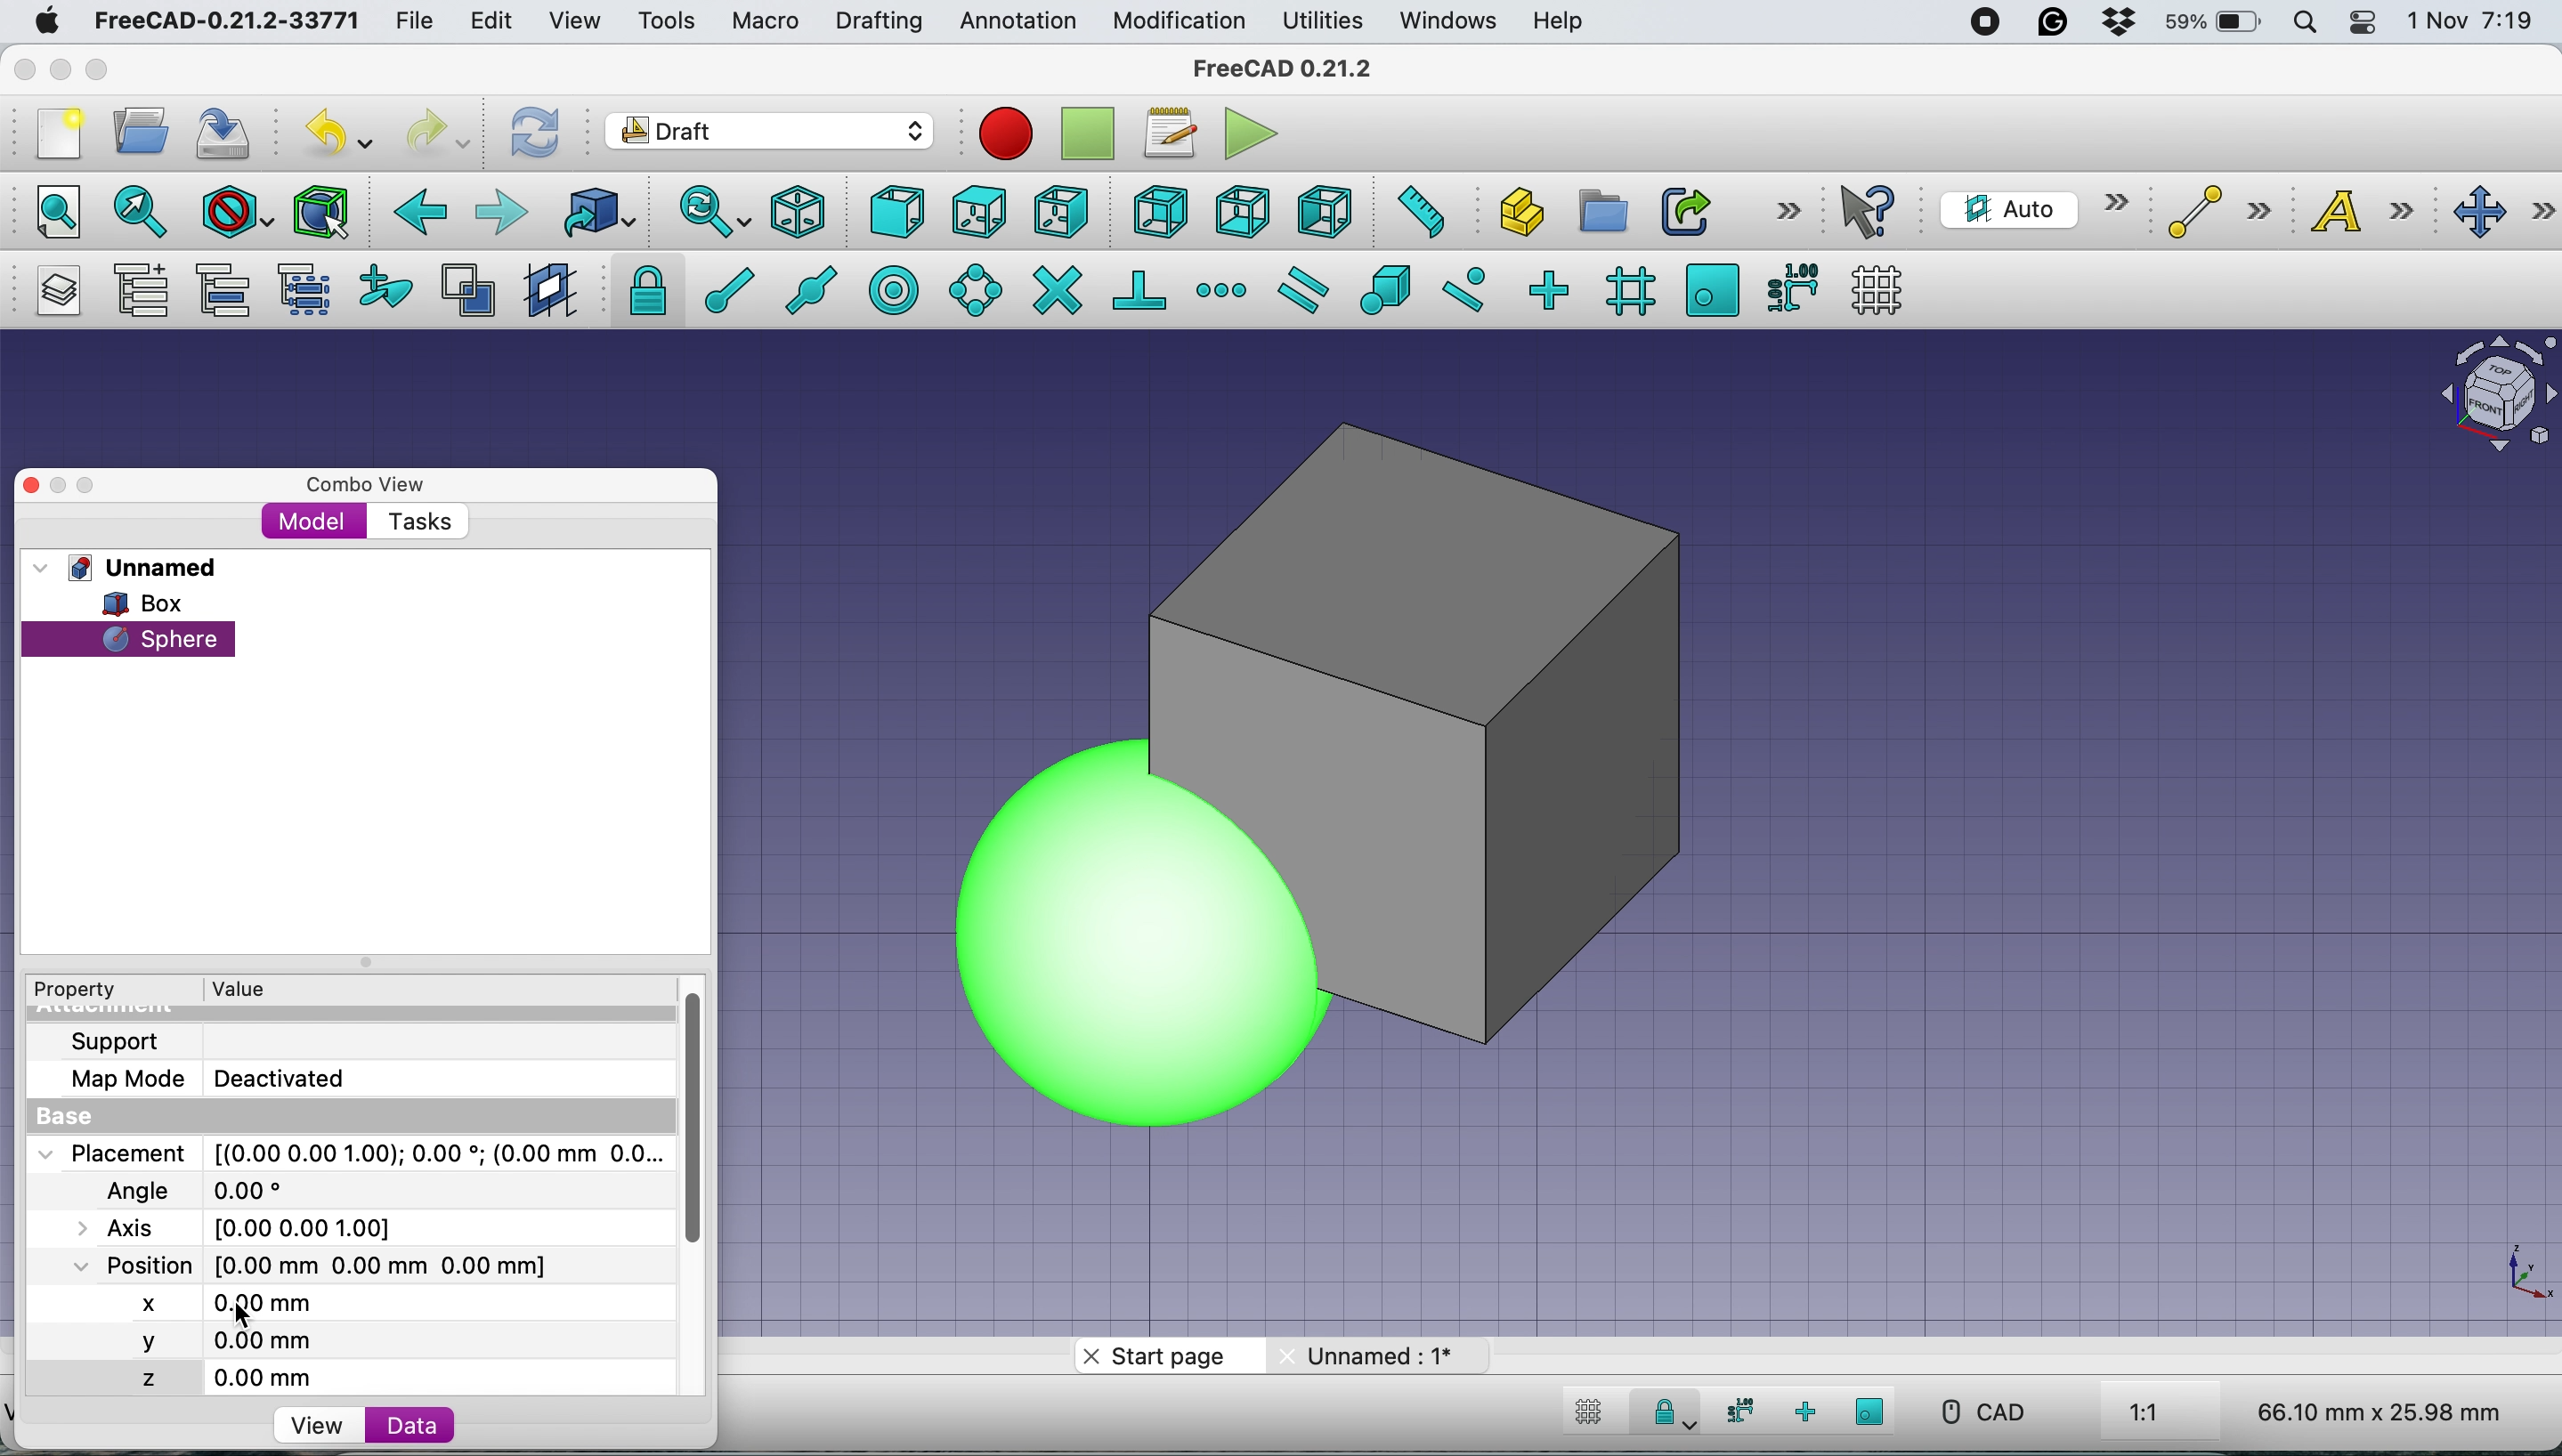 This screenshot has width=2562, height=1456. What do you see at coordinates (1163, 1360) in the screenshot?
I see `start page` at bounding box center [1163, 1360].